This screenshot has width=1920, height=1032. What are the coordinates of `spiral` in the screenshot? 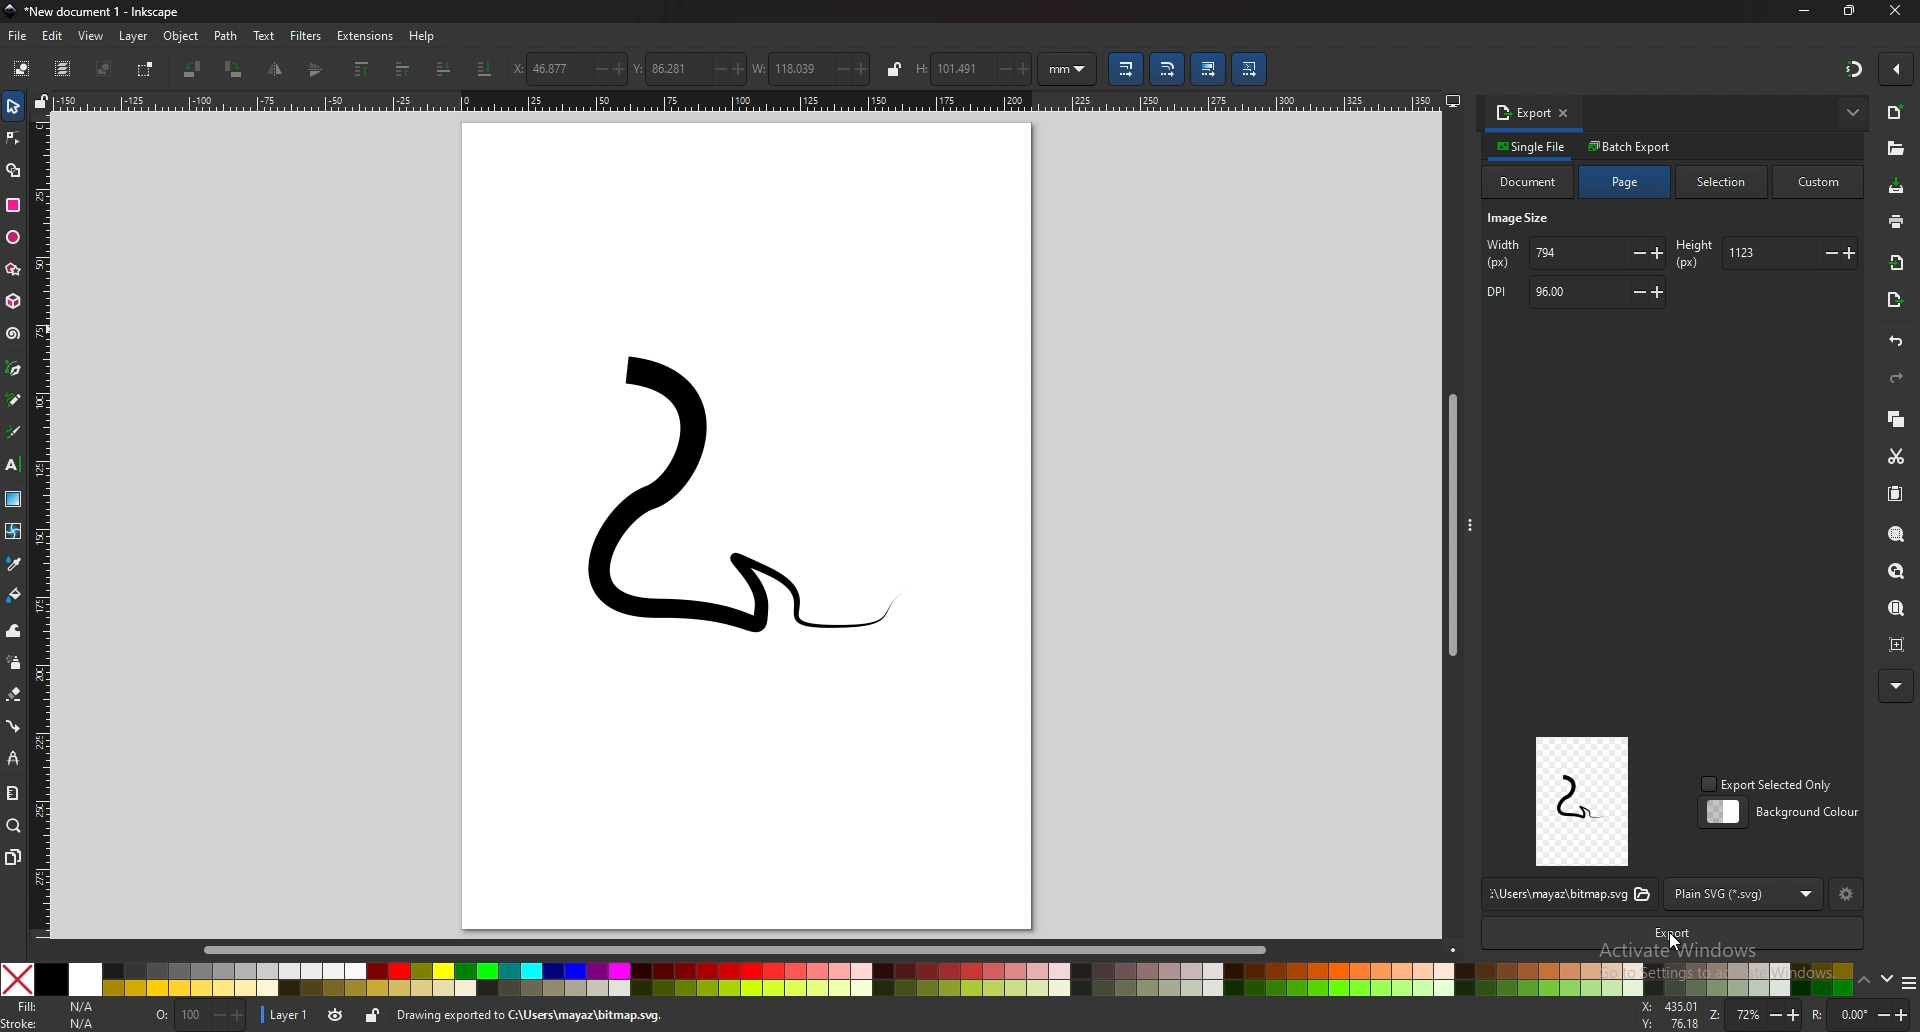 It's located at (15, 334).